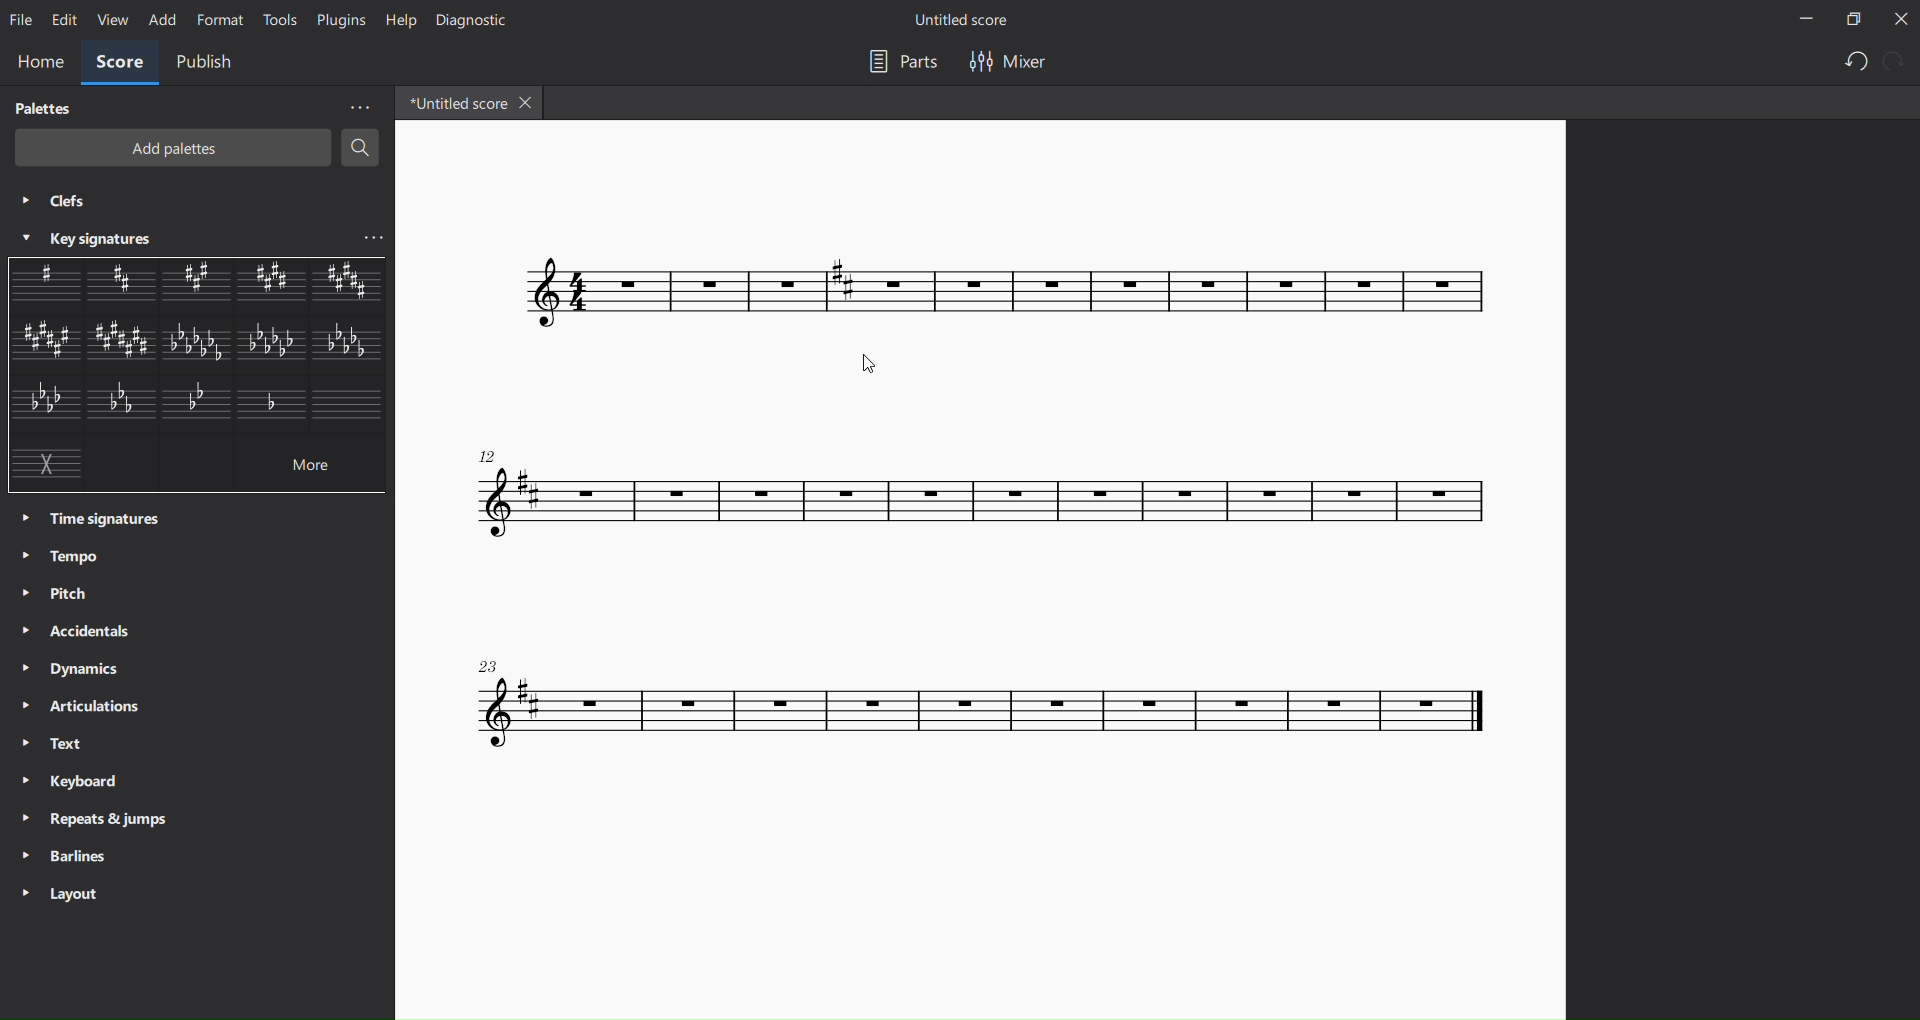  Describe the element at coordinates (62, 18) in the screenshot. I see `edit` at that location.